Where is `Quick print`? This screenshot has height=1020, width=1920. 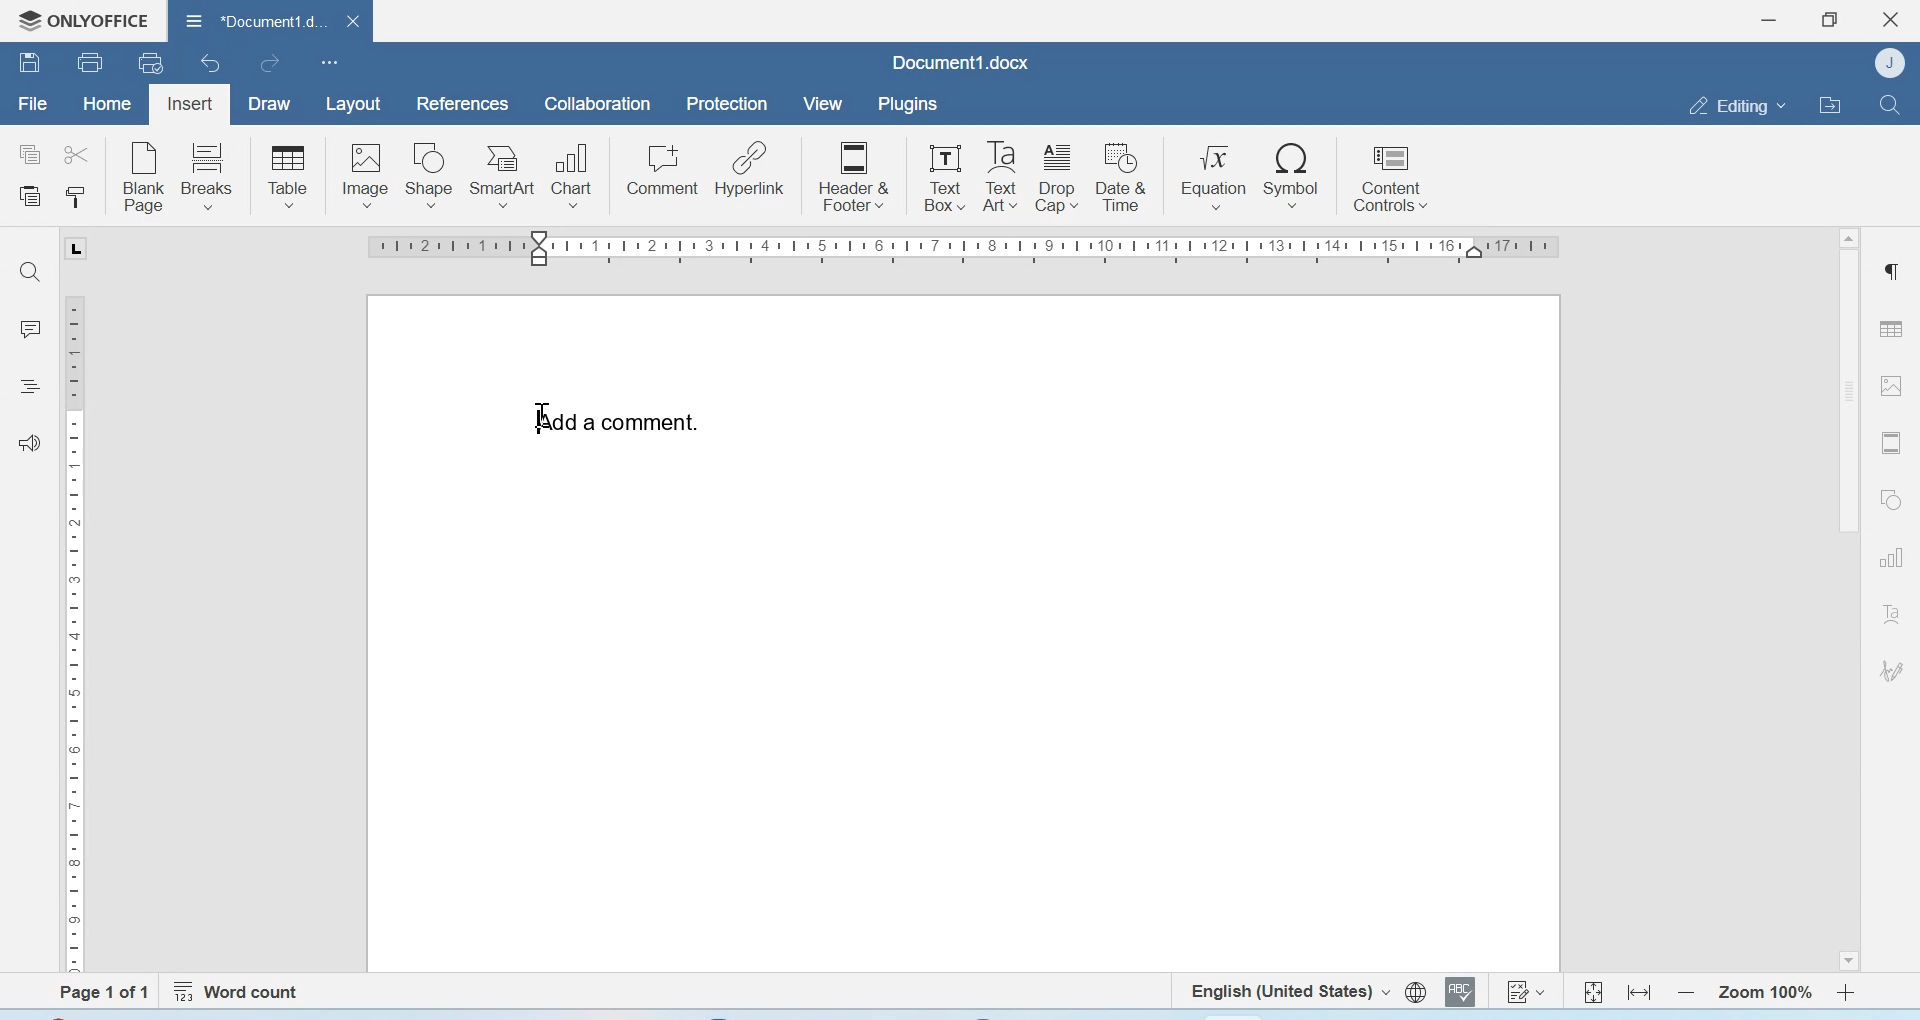
Quick print is located at coordinates (151, 62).